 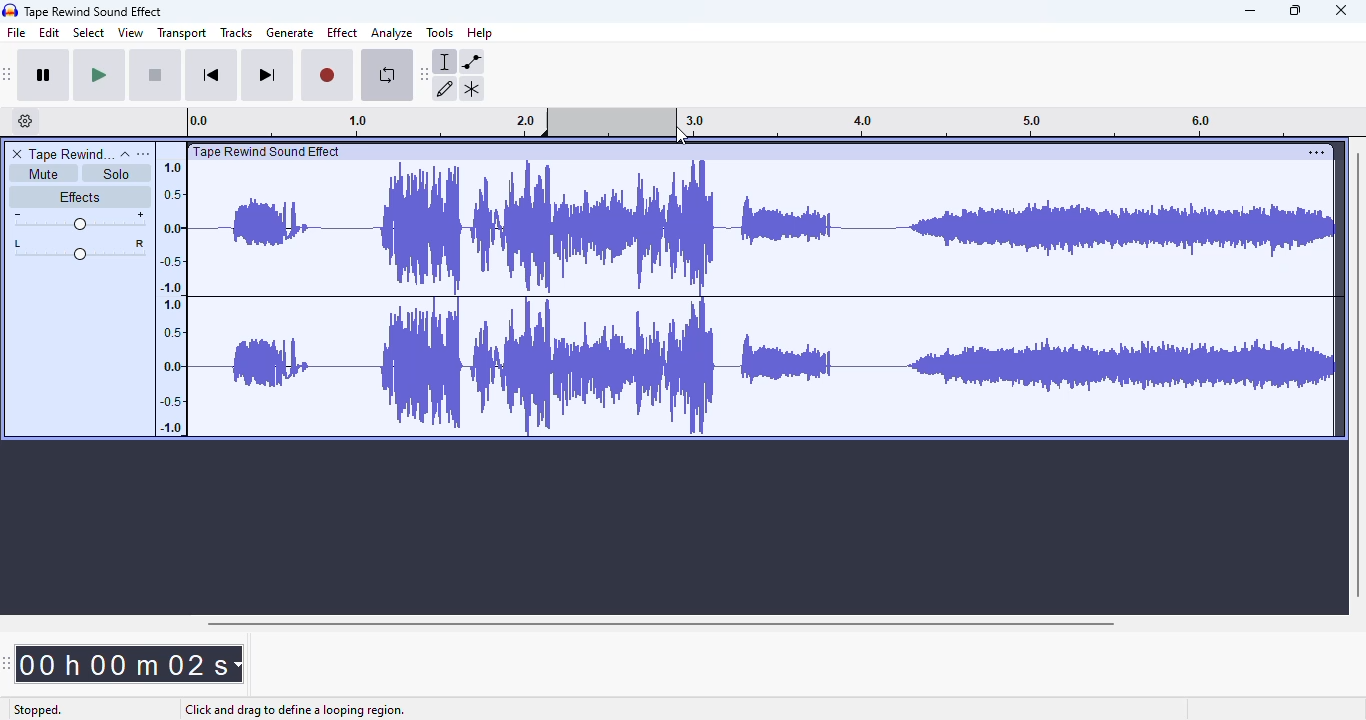 What do you see at coordinates (1341, 10) in the screenshot?
I see `close` at bounding box center [1341, 10].